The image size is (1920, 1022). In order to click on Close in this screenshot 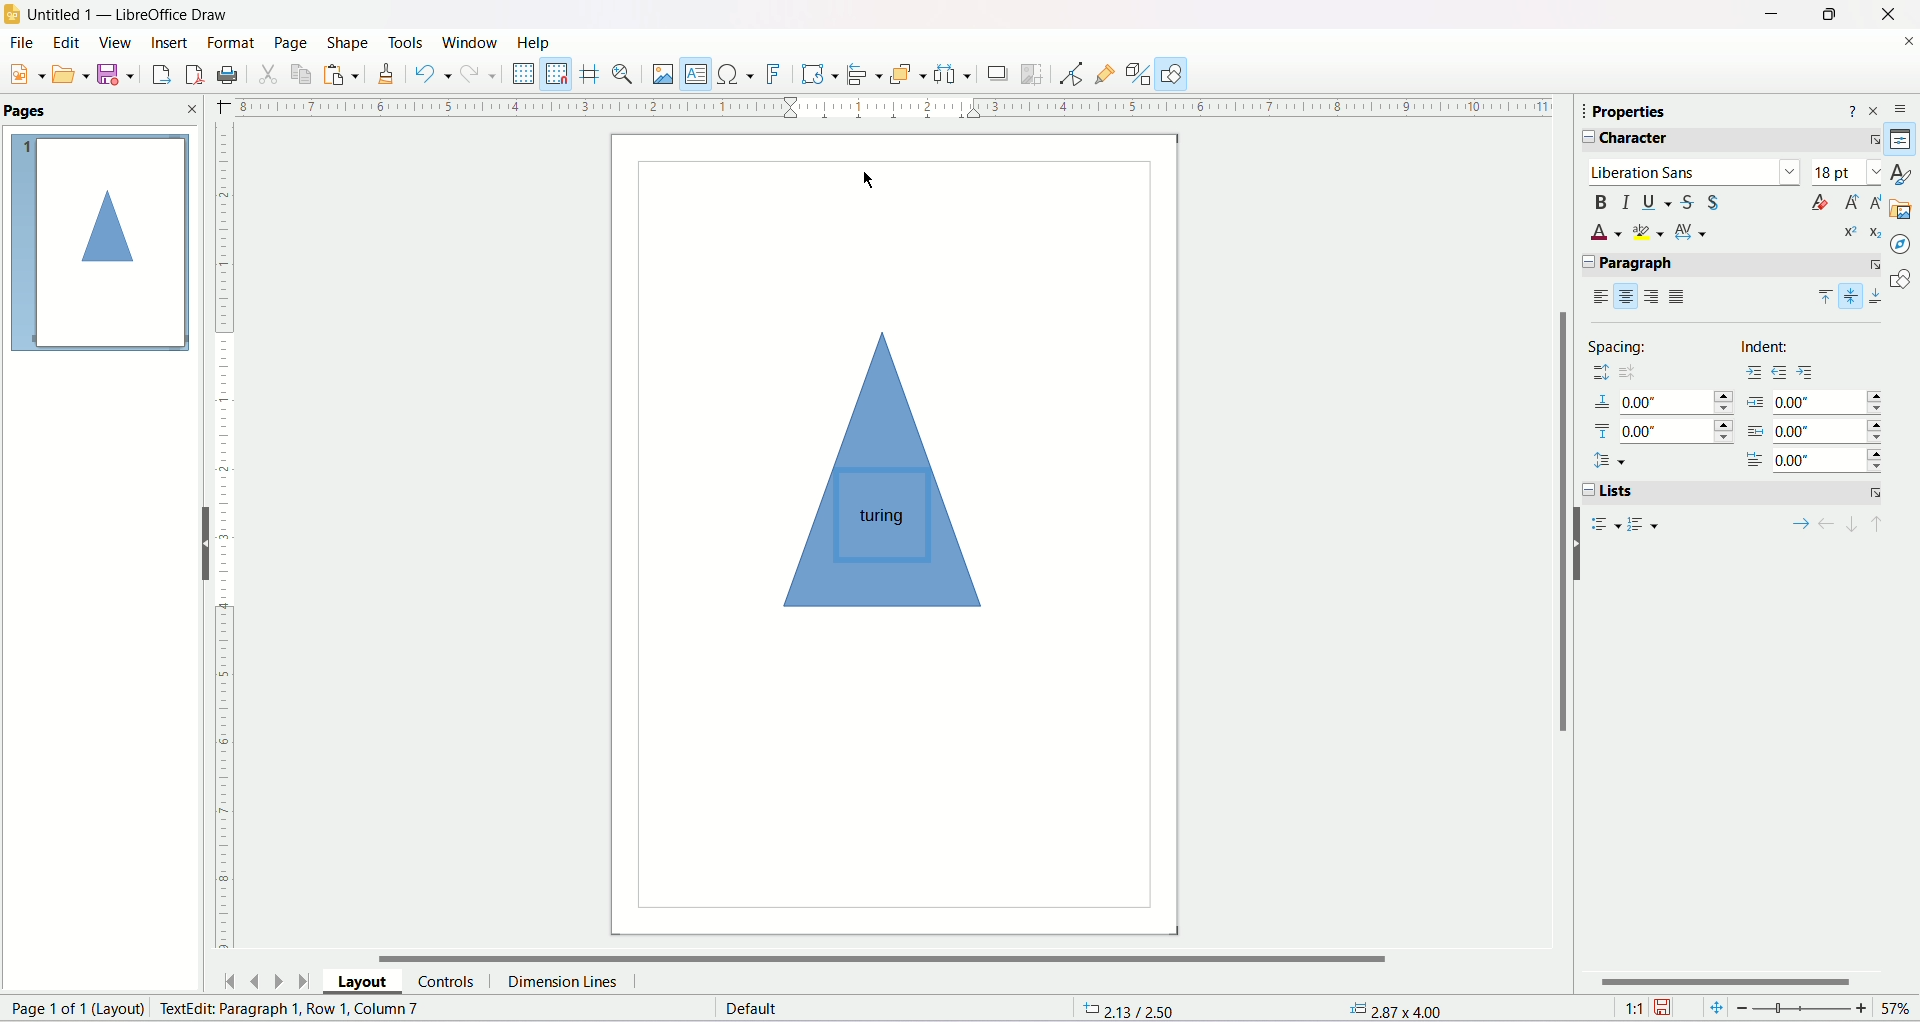, I will do `click(1889, 15)`.